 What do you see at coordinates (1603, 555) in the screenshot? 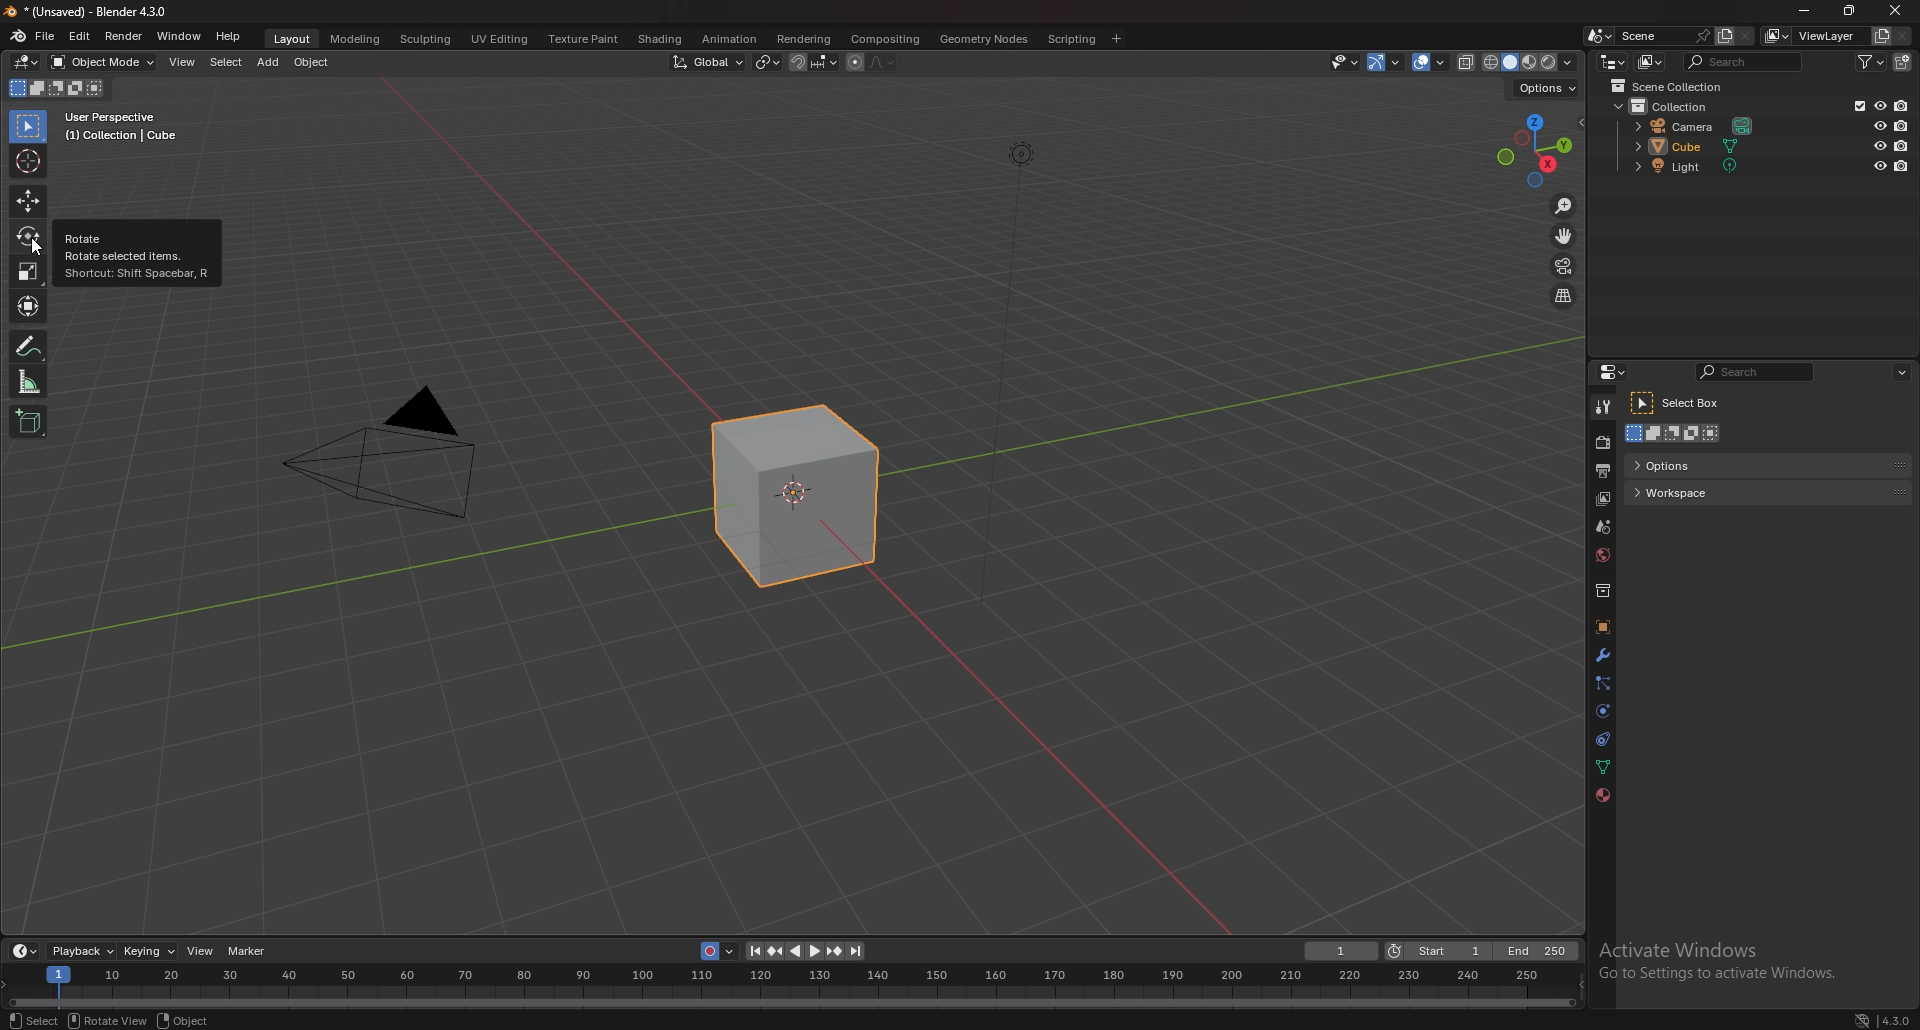
I see `world` at bounding box center [1603, 555].